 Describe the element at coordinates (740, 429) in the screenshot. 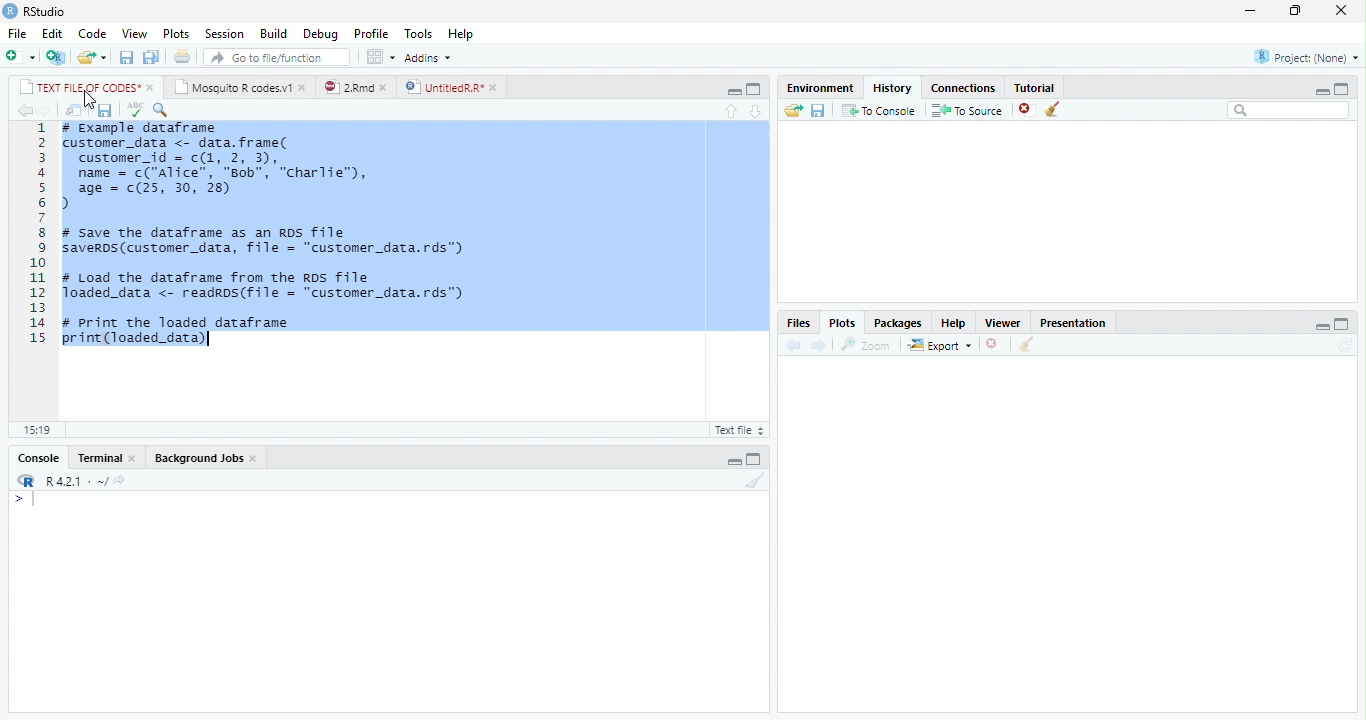

I see `R Script` at that location.